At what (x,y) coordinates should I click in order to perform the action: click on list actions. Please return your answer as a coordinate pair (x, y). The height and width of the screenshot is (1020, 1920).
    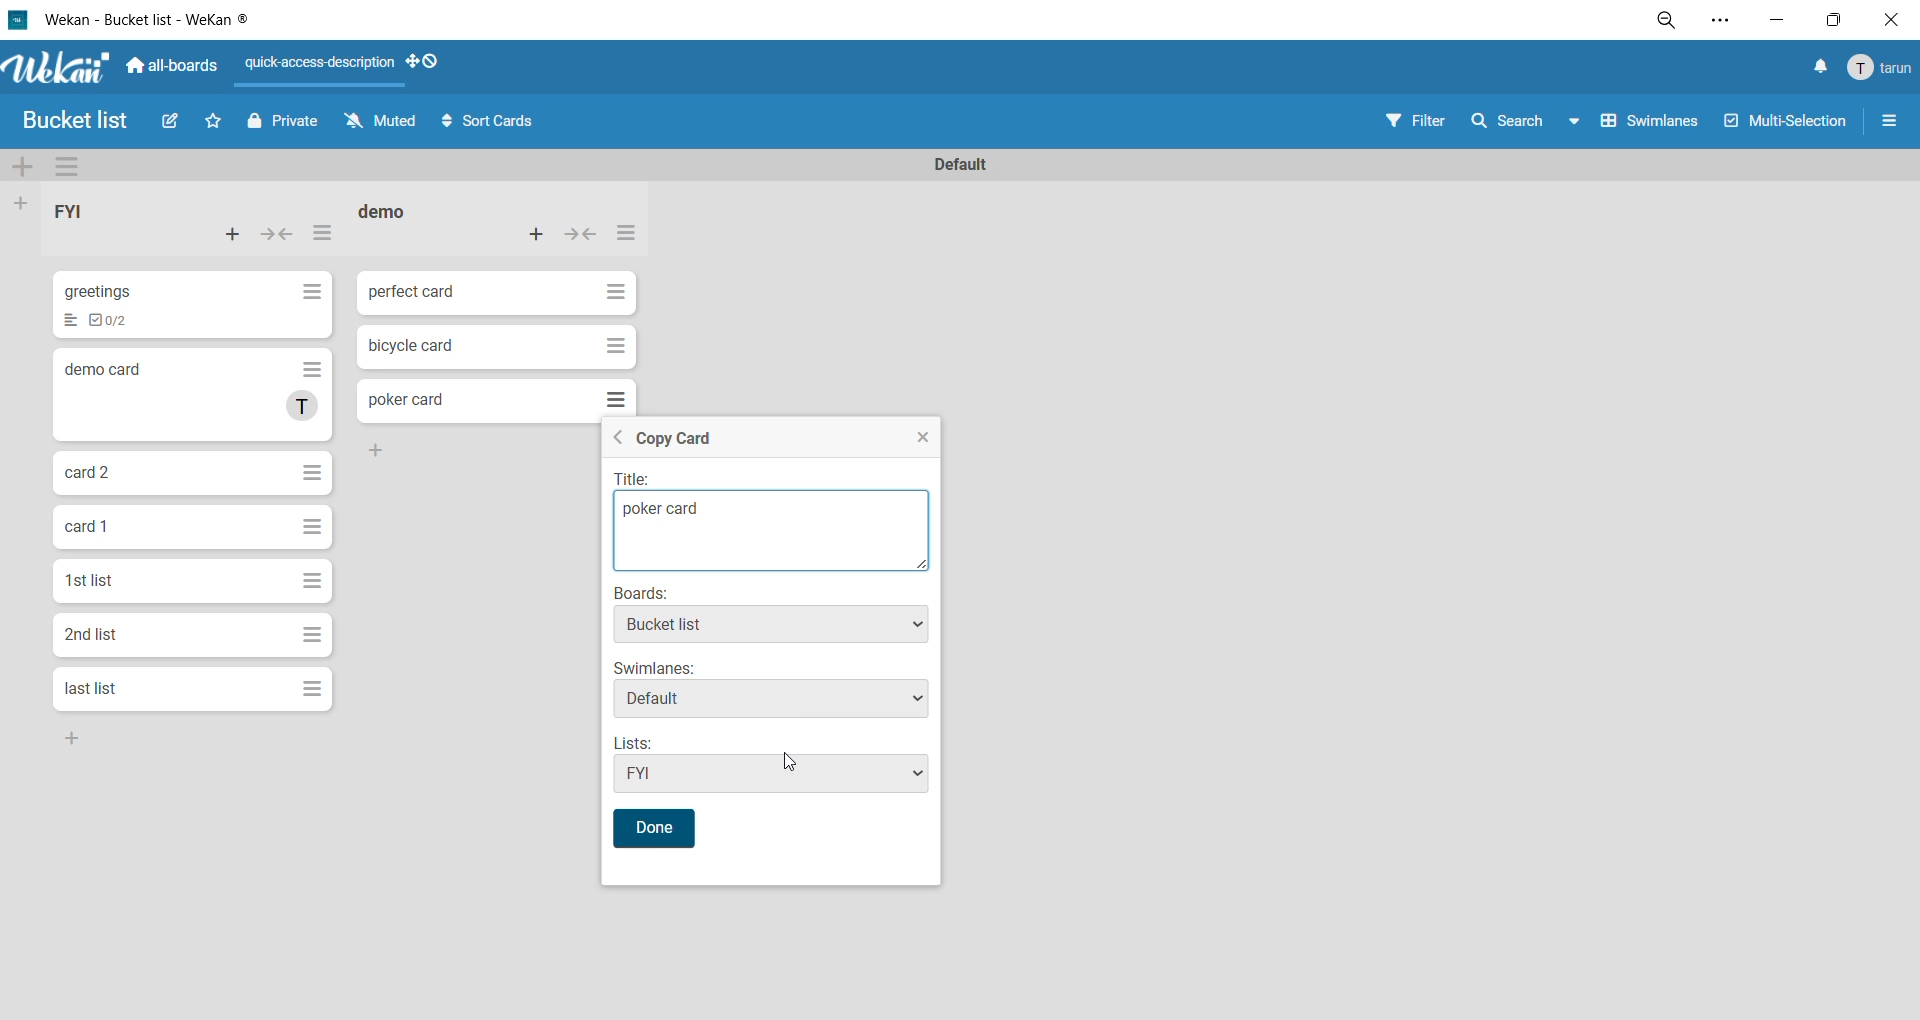
    Looking at the image, I should click on (323, 238).